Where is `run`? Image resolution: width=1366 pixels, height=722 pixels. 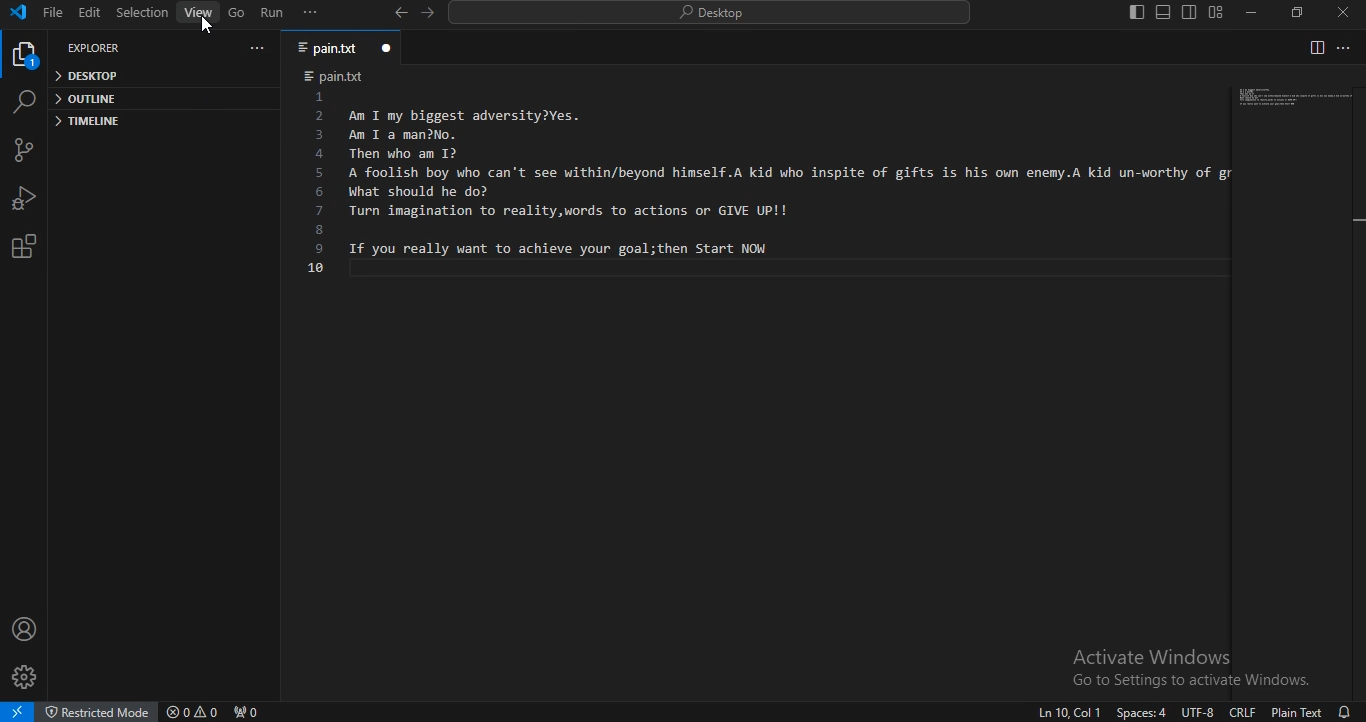
run is located at coordinates (274, 13).